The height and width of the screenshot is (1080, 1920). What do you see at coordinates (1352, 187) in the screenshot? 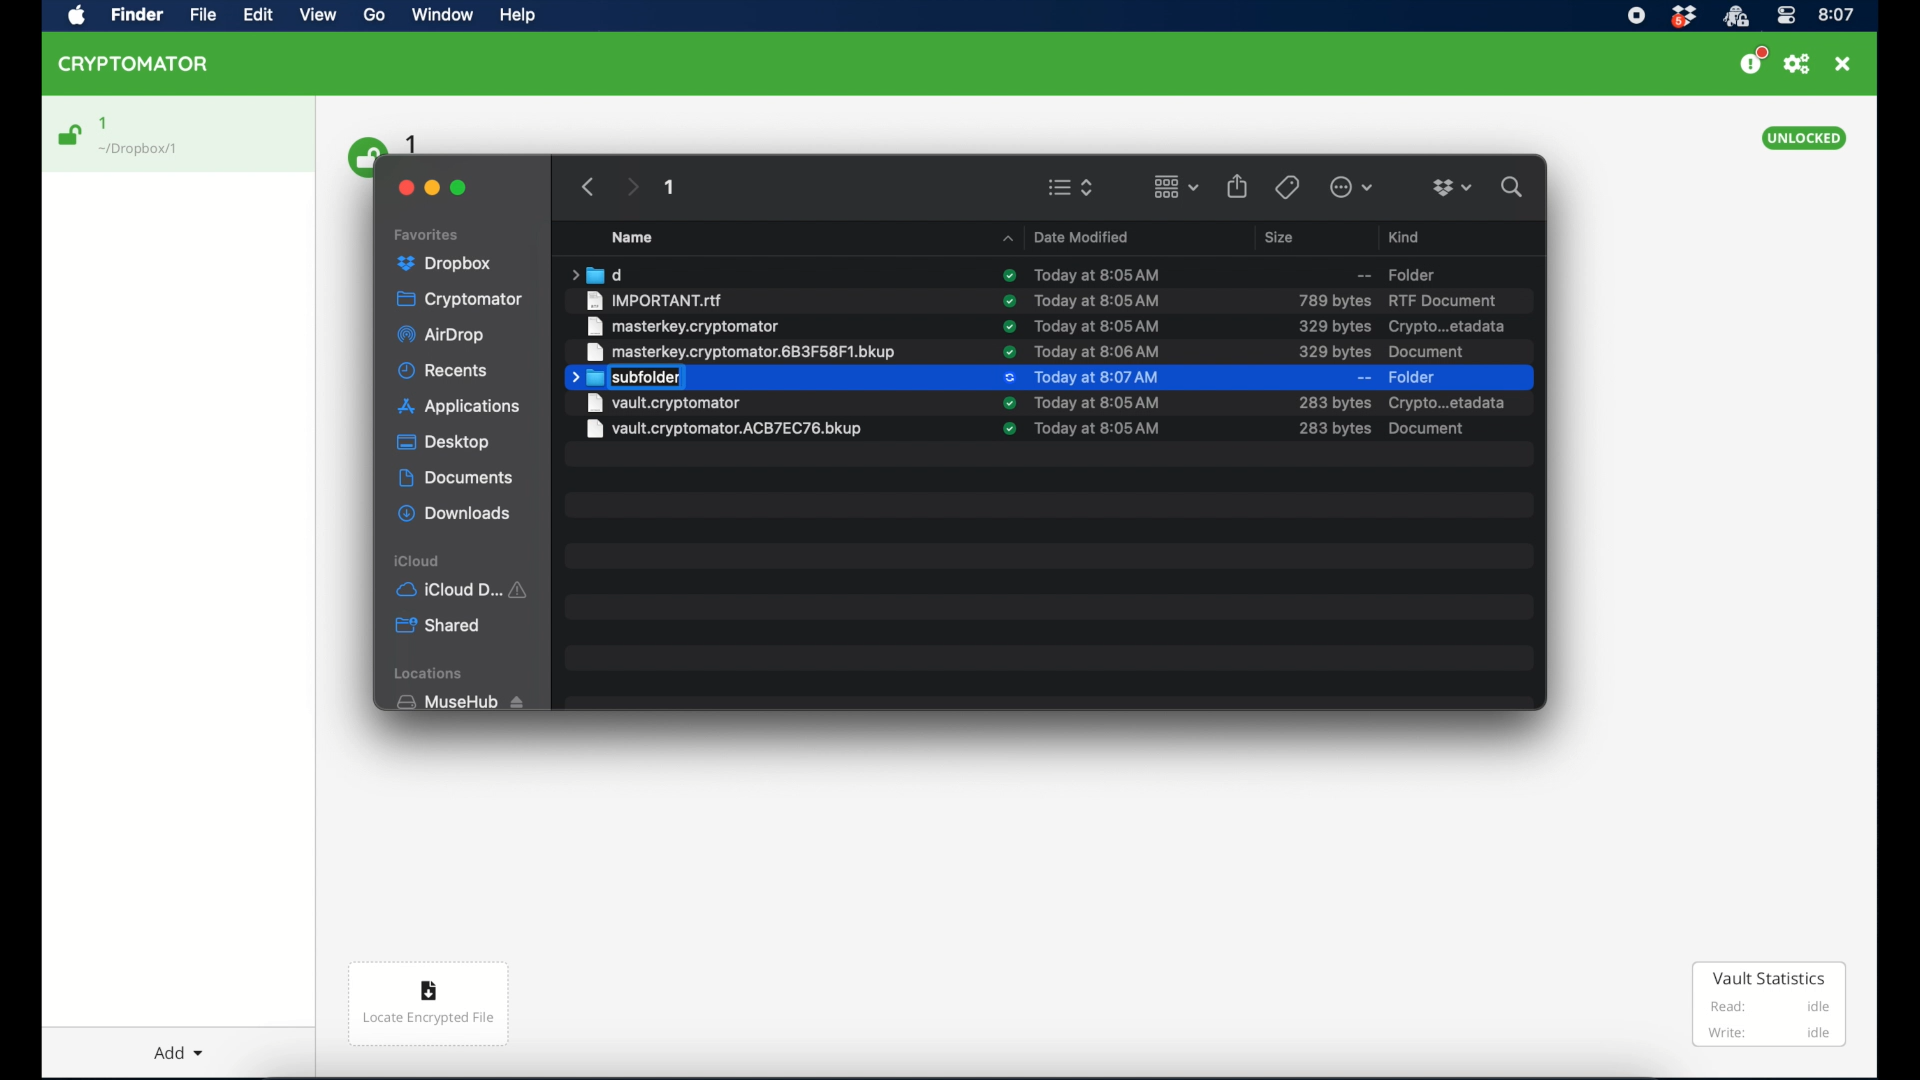
I see `more options` at bounding box center [1352, 187].